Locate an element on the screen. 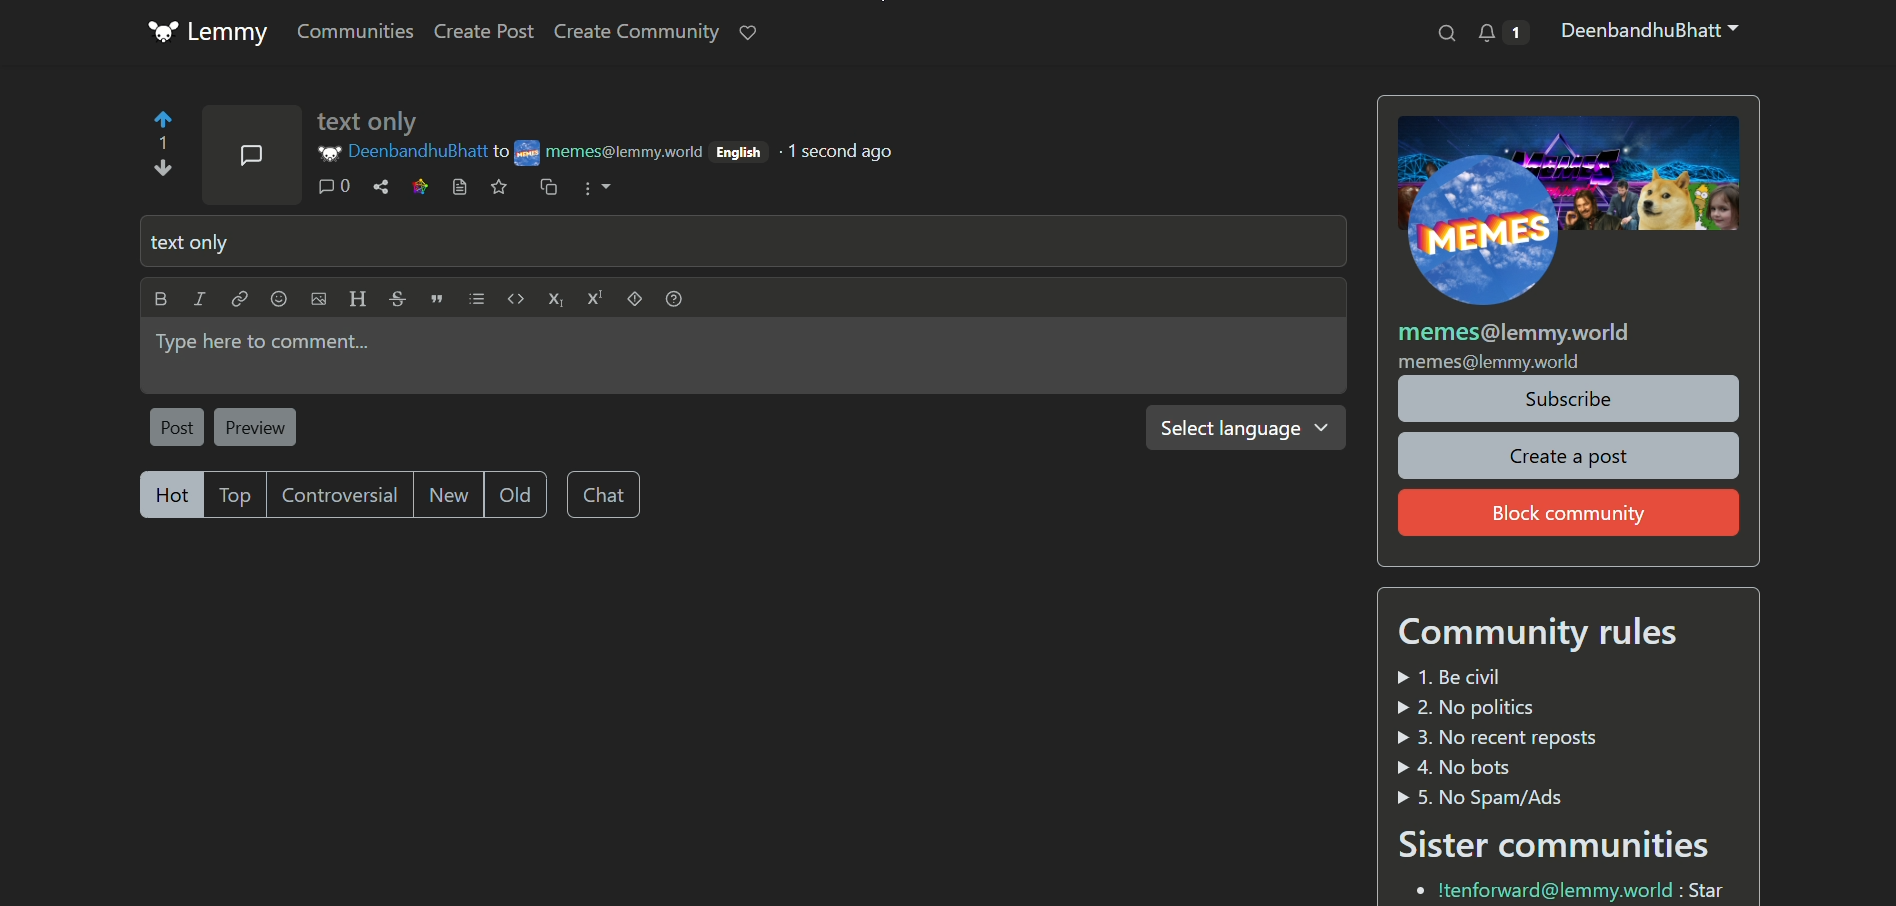 Image resolution: width=1896 pixels, height=906 pixels. save is located at coordinates (500, 186).